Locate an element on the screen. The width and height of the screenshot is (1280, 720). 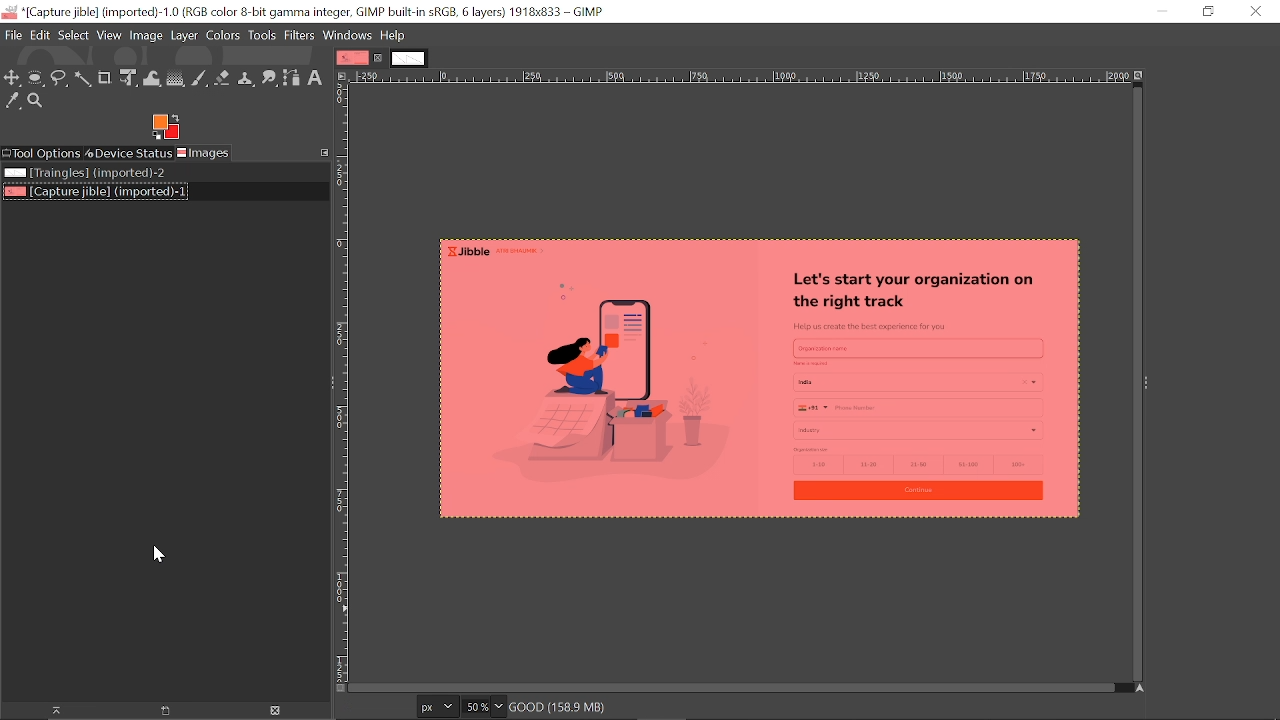
image is located at coordinates (148, 35).